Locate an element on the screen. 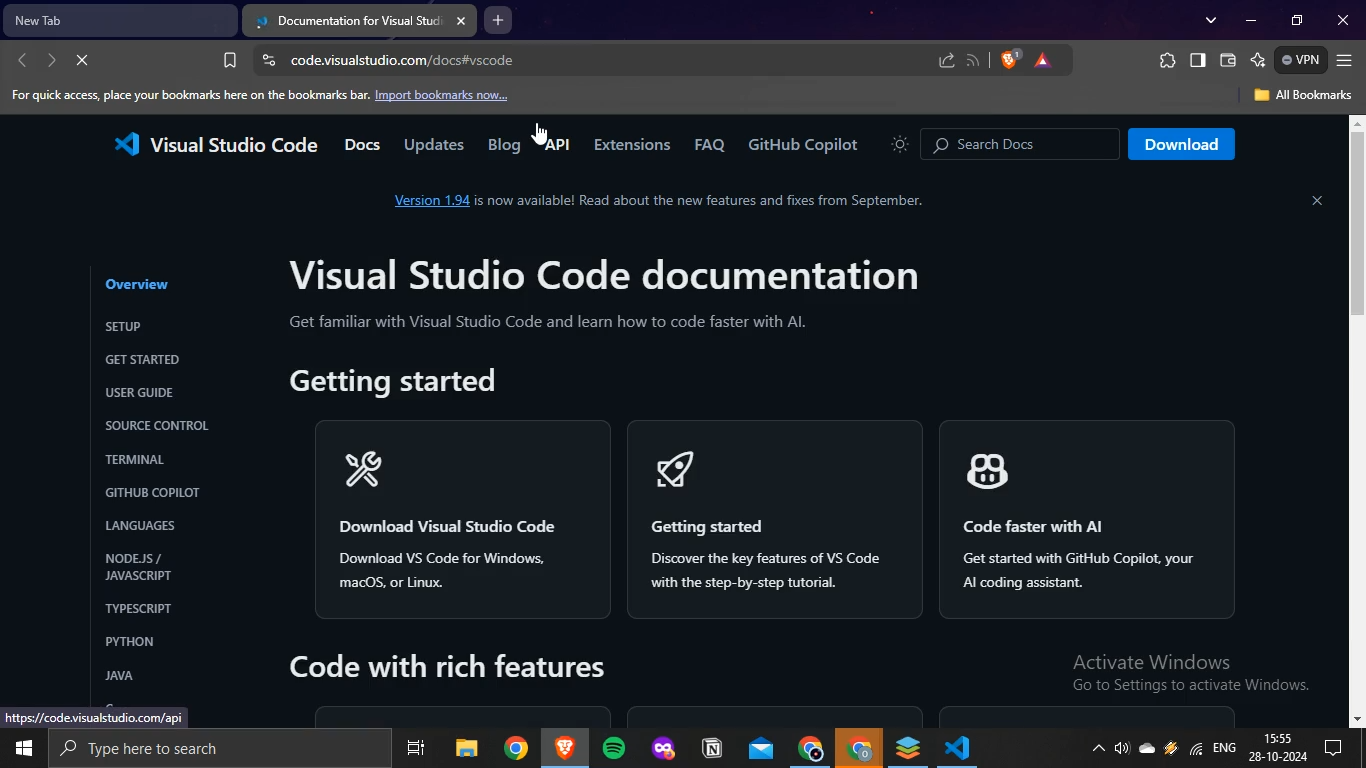  Visual Studio Code documentation is located at coordinates (605, 274).